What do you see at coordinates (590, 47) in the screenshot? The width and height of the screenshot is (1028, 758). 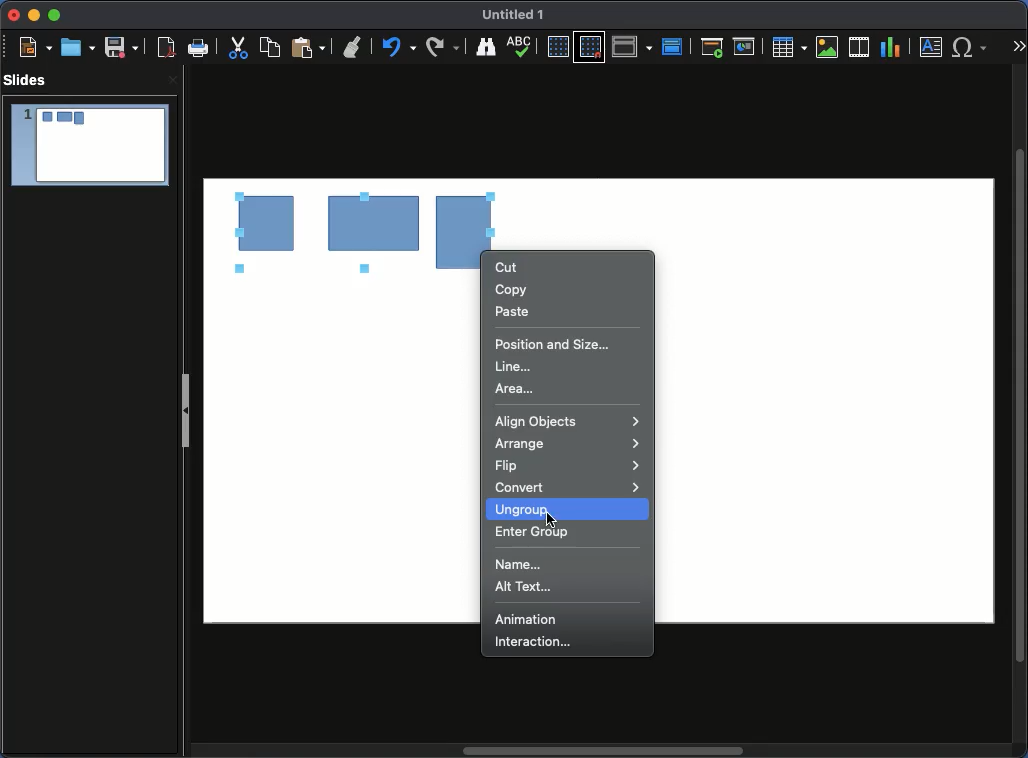 I see `Snap to grid` at bounding box center [590, 47].